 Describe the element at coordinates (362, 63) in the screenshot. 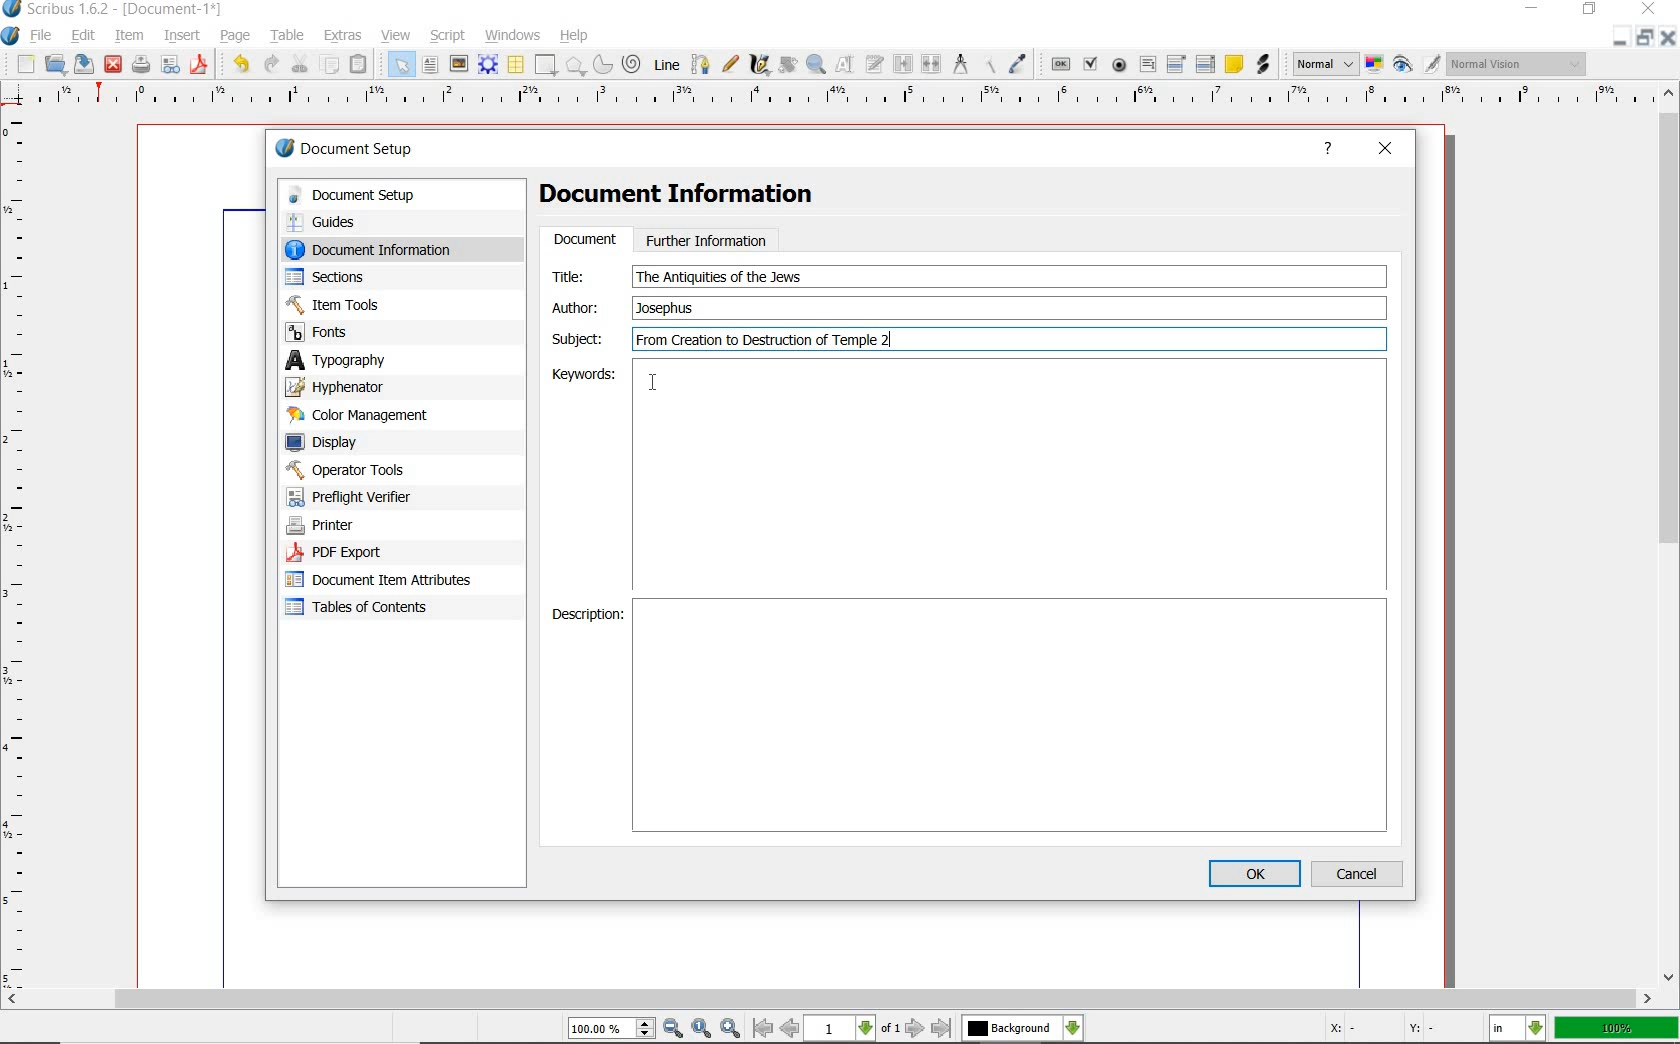

I see `paste` at that location.